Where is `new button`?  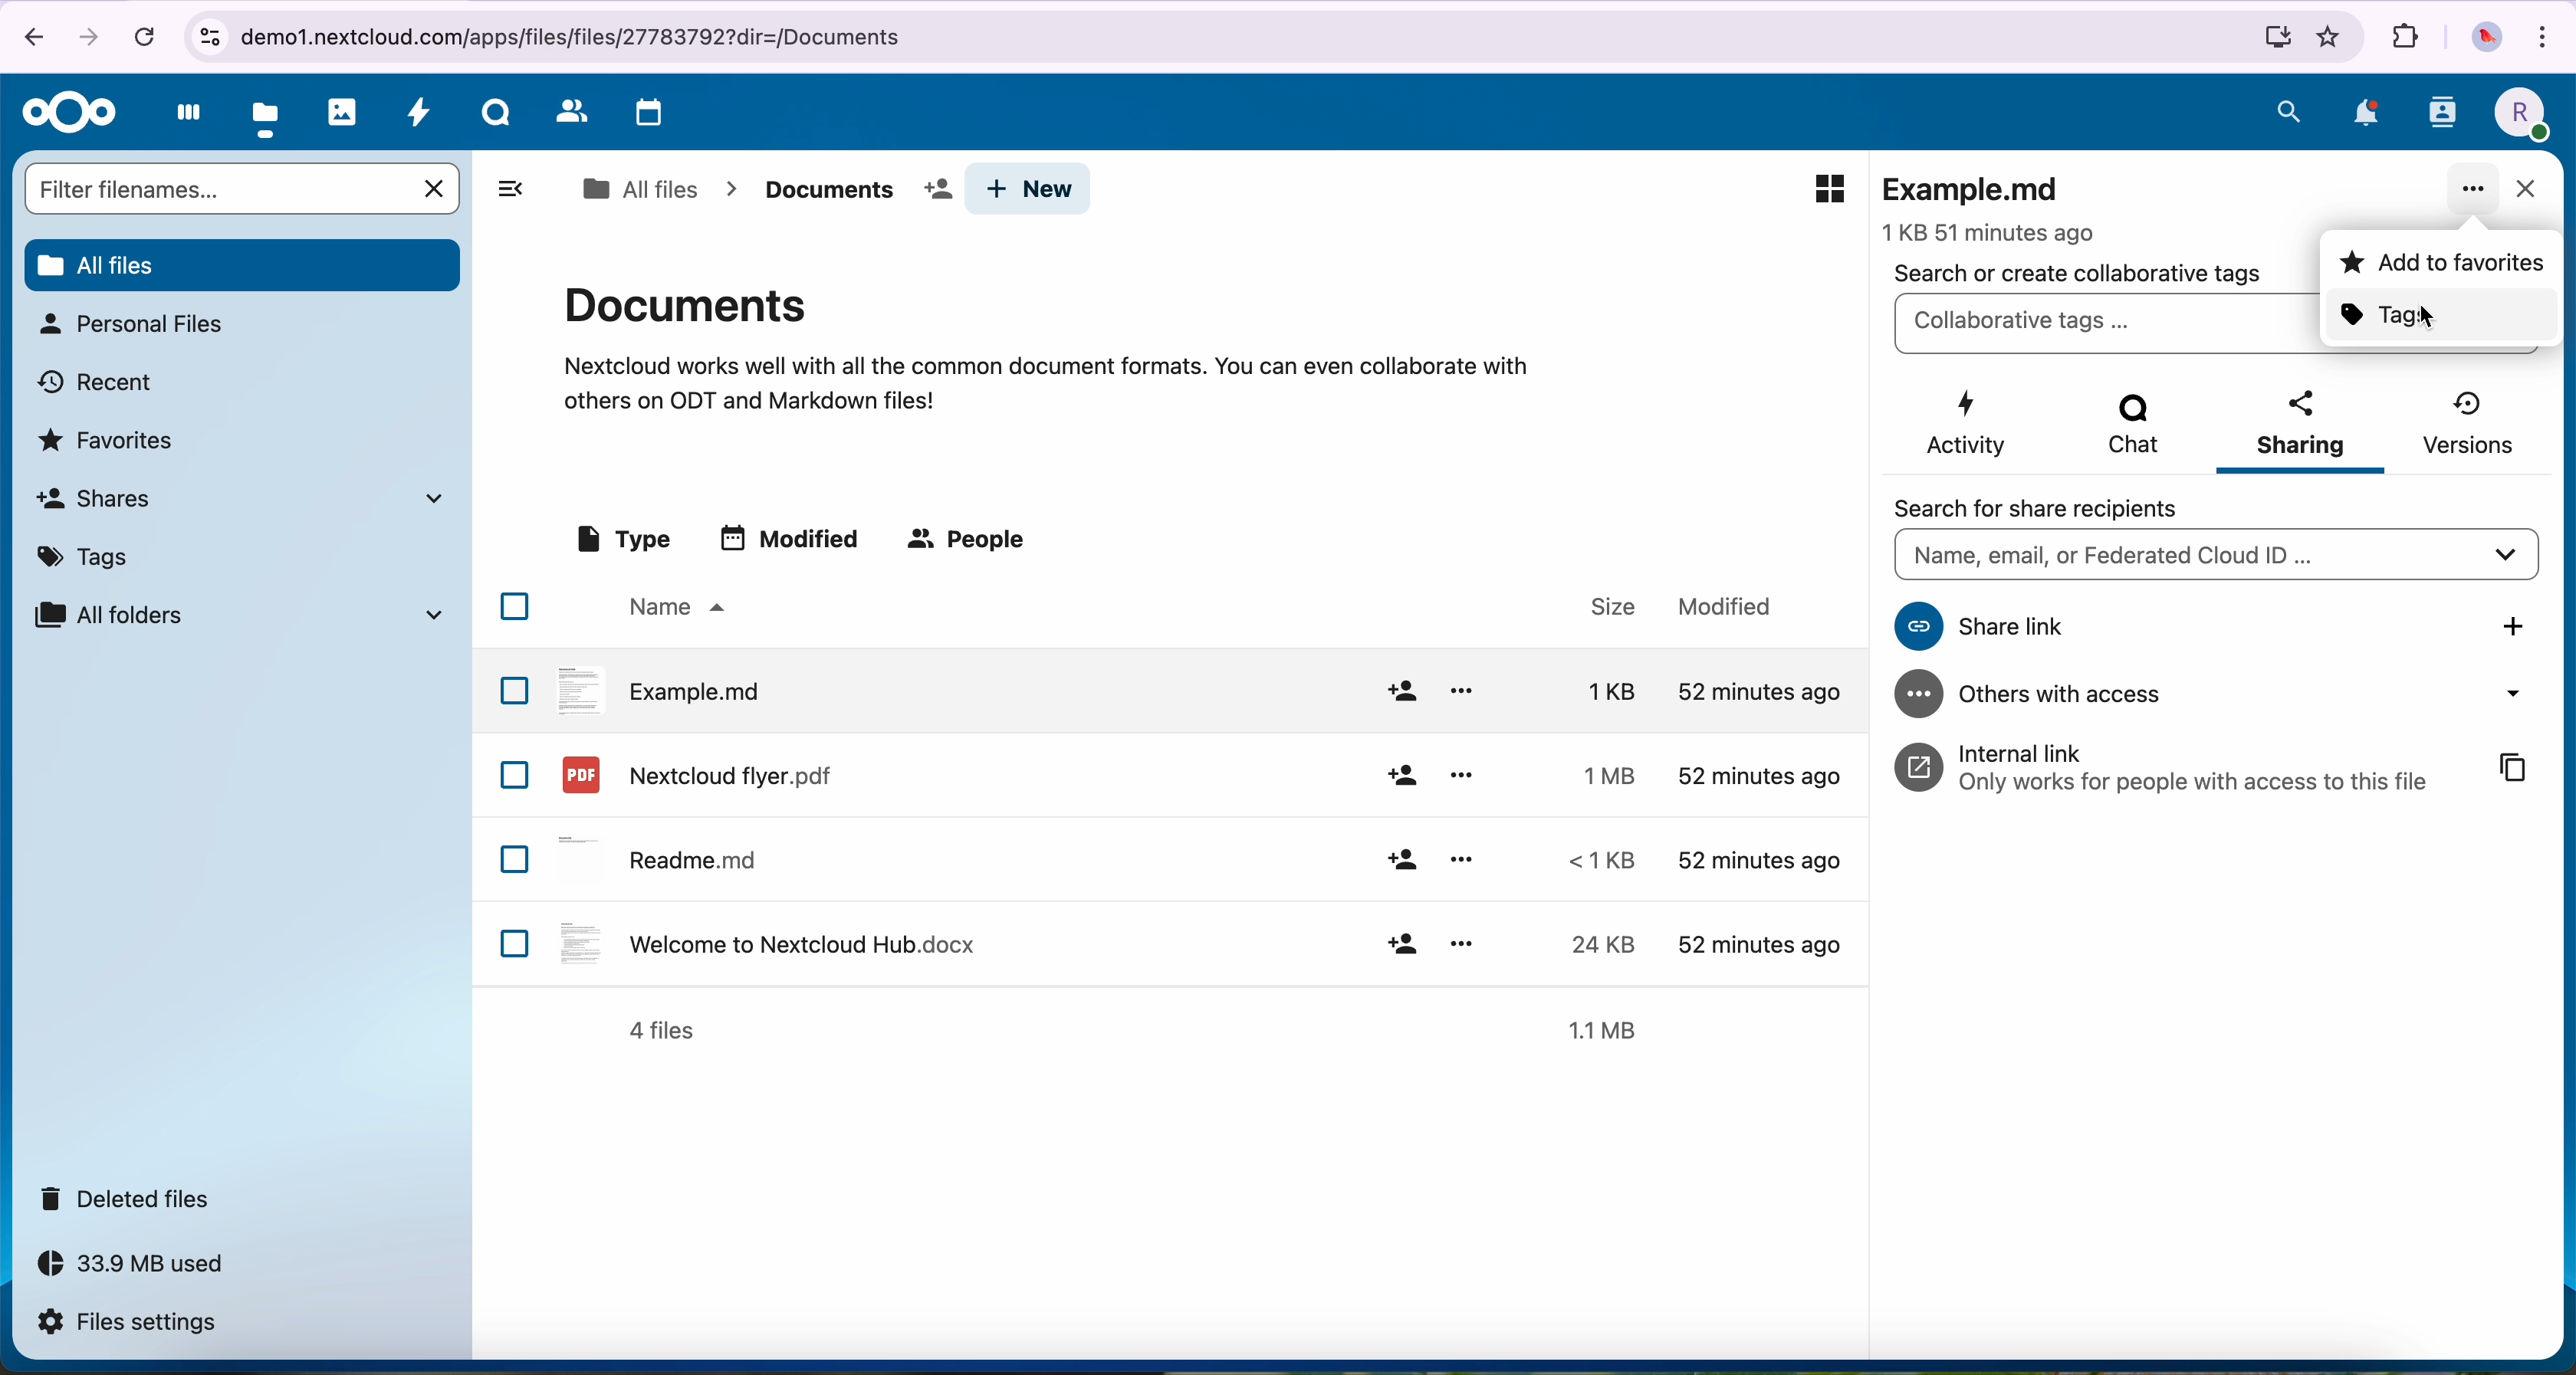 new button is located at coordinates (1029, 189).